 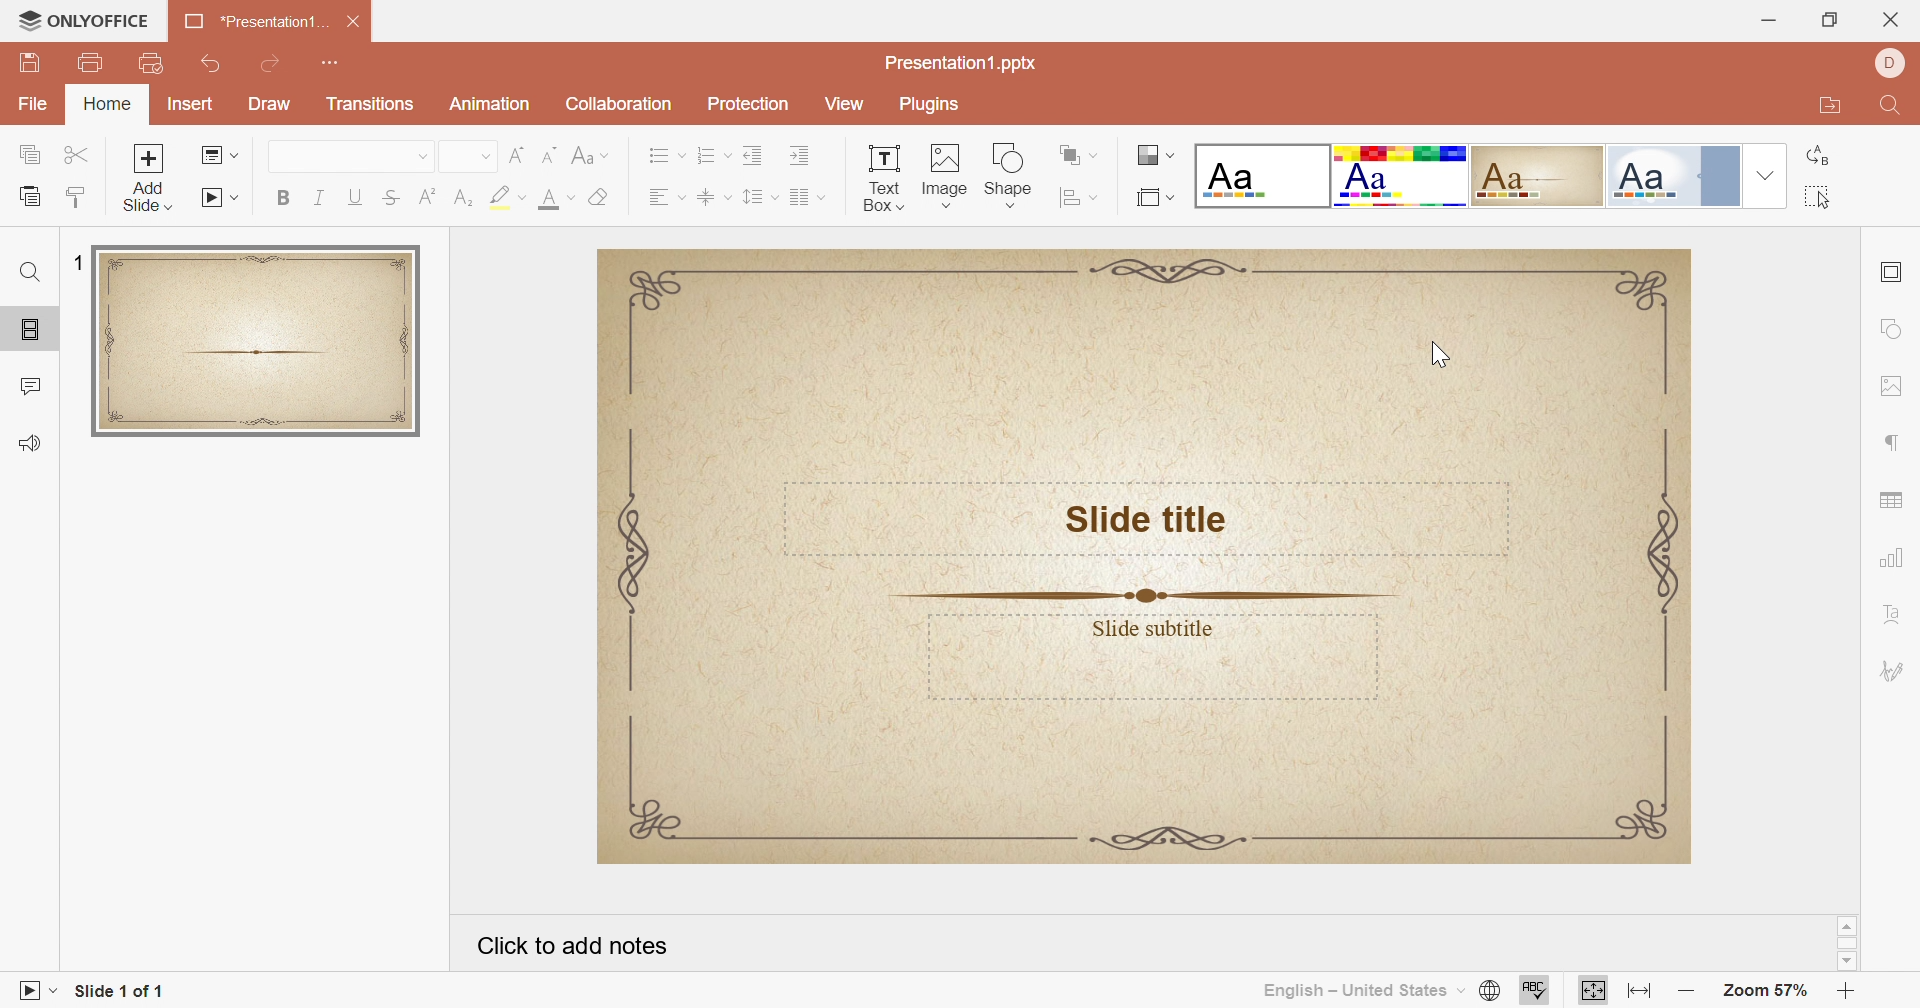 I want to click on Drop Down, so click(x=777, y=195).